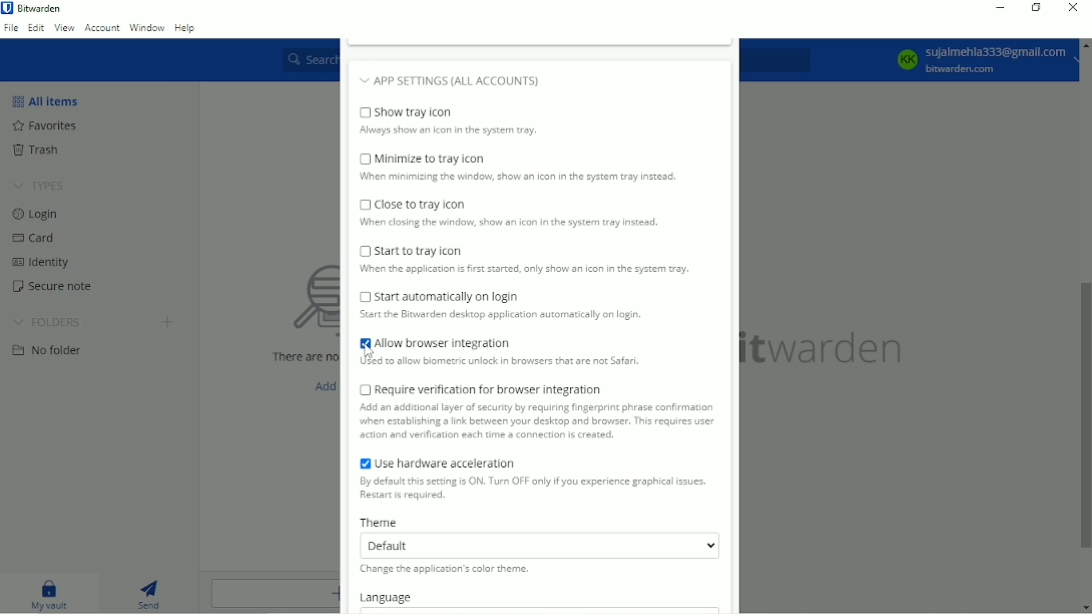  I want to click on Secure note, so click(53, 287).